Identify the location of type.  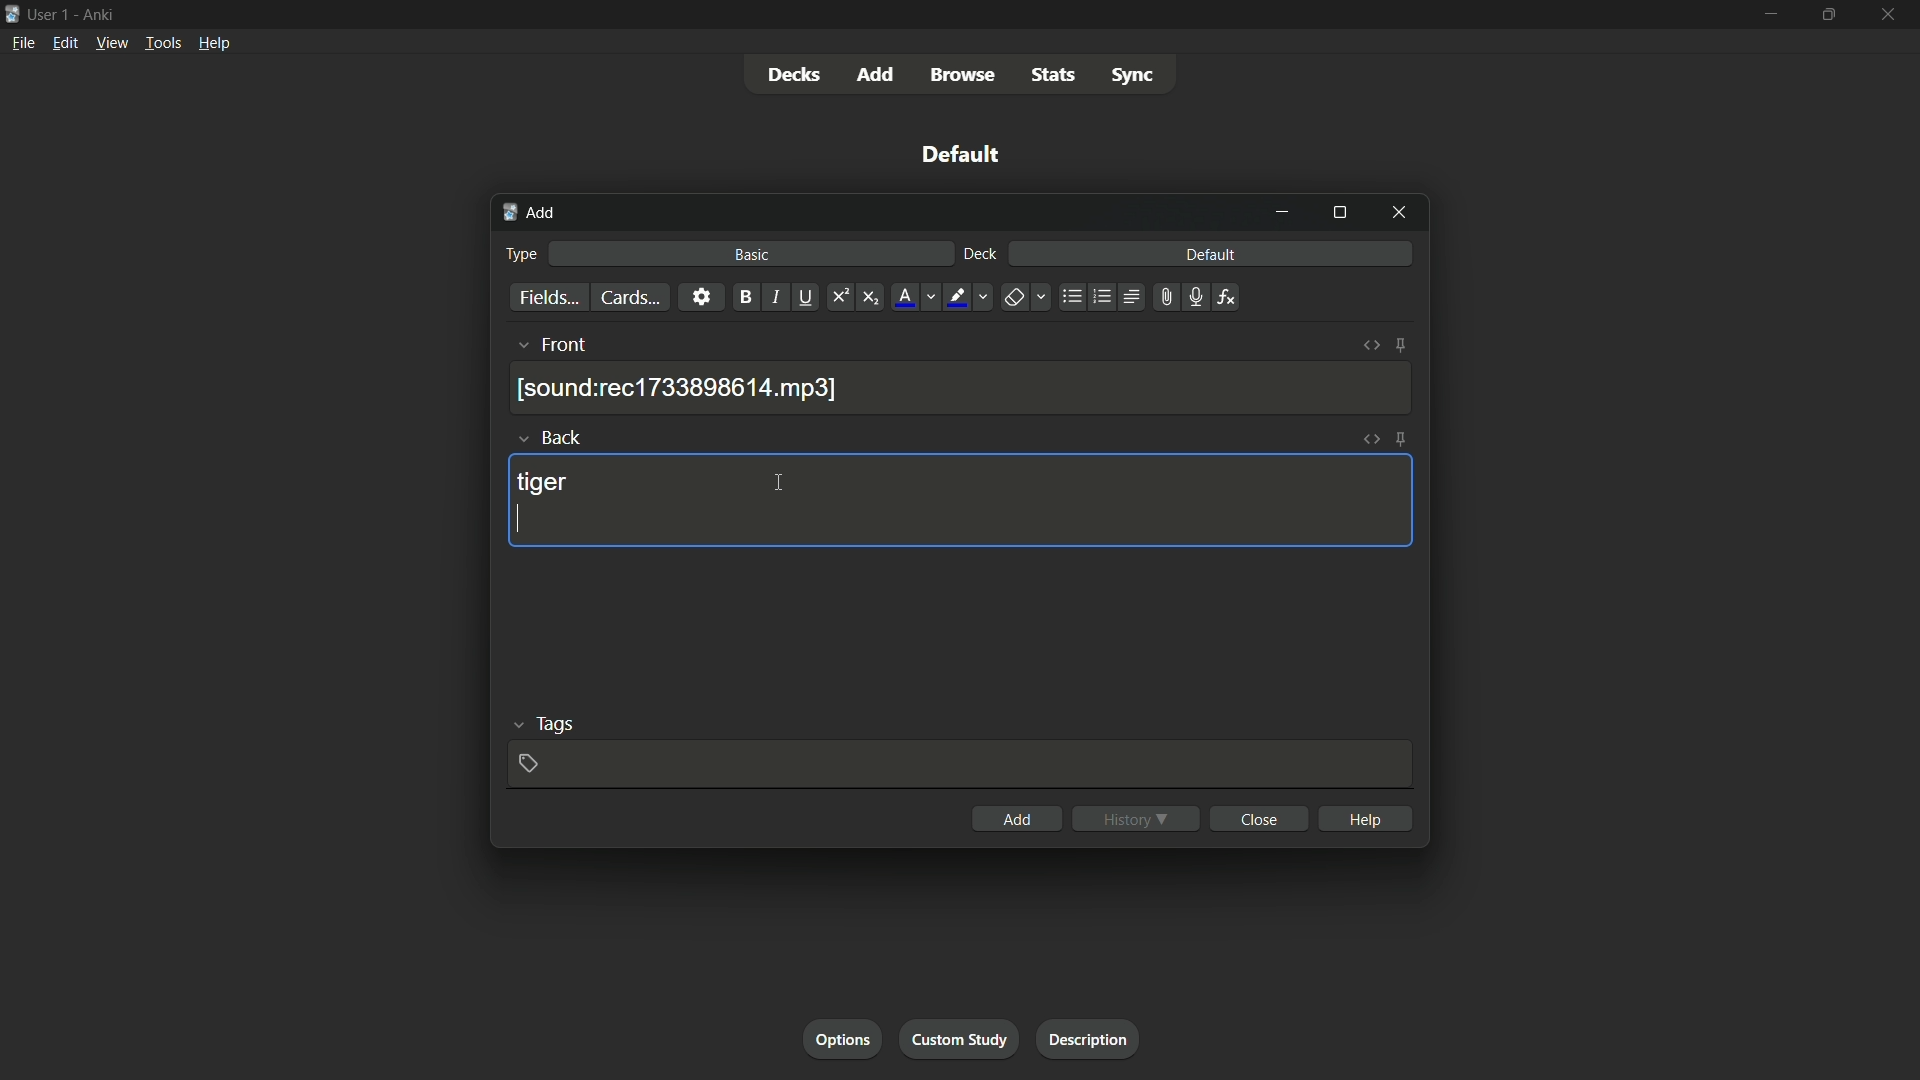
(524, 253).